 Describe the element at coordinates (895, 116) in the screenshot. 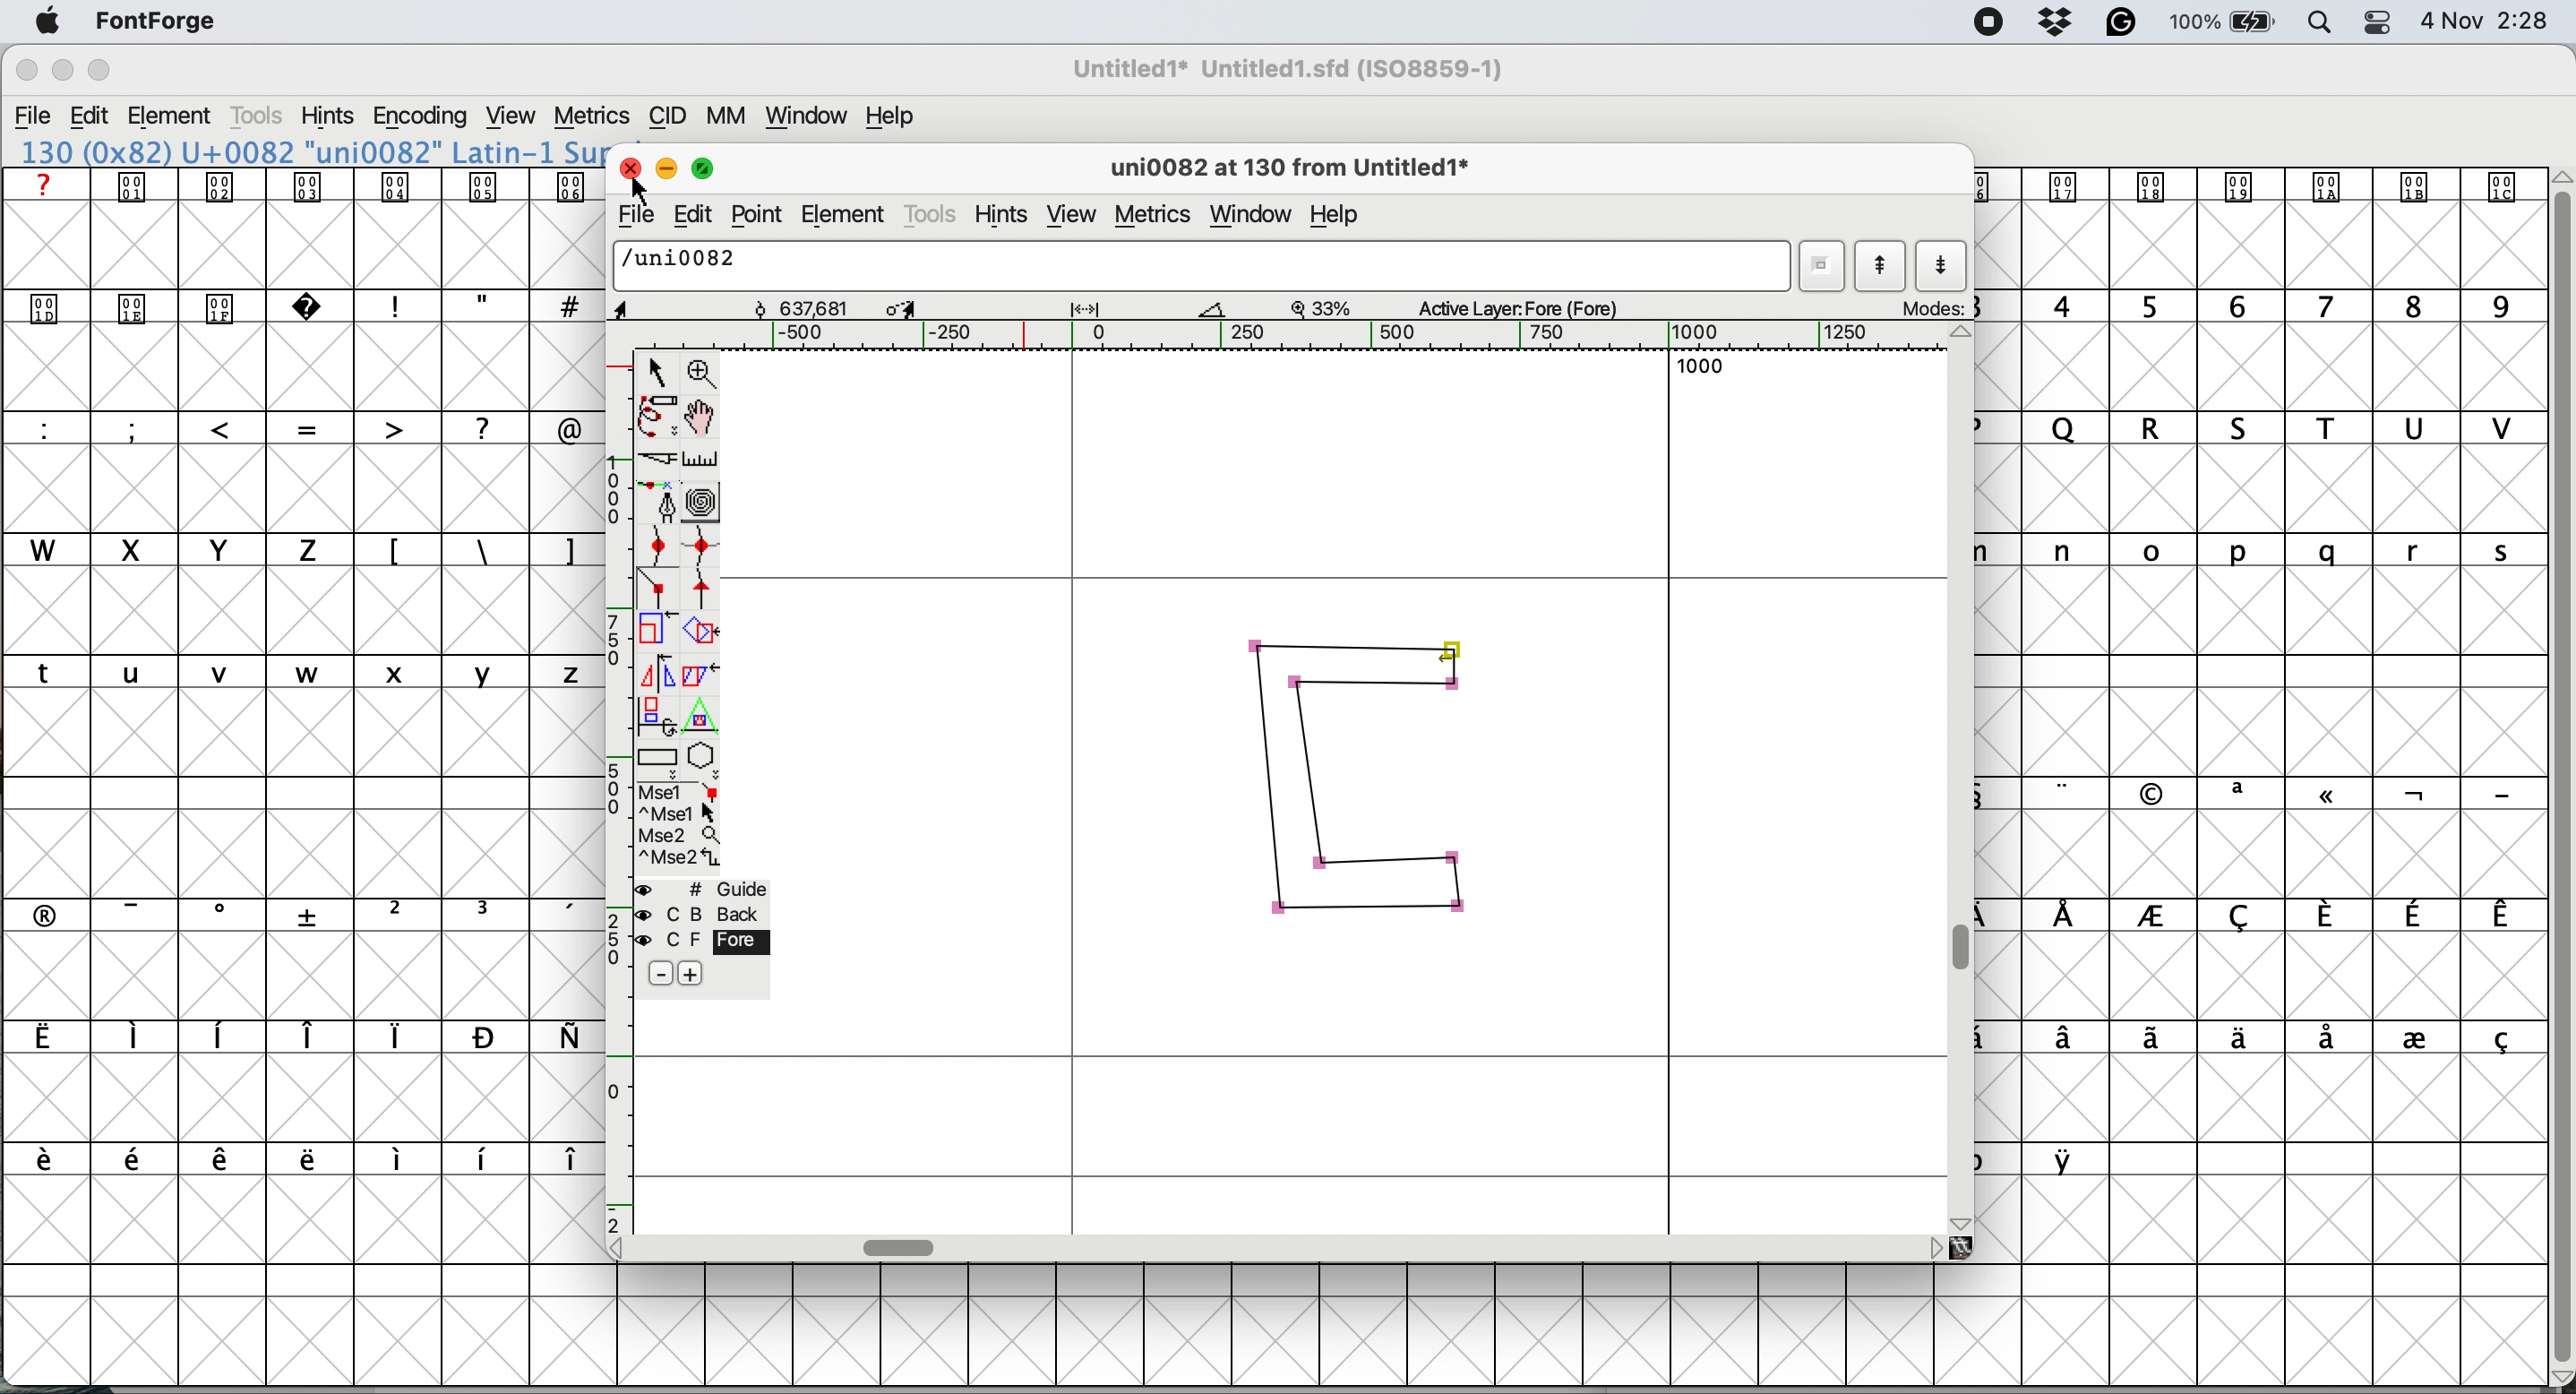

I see `help` at that location.